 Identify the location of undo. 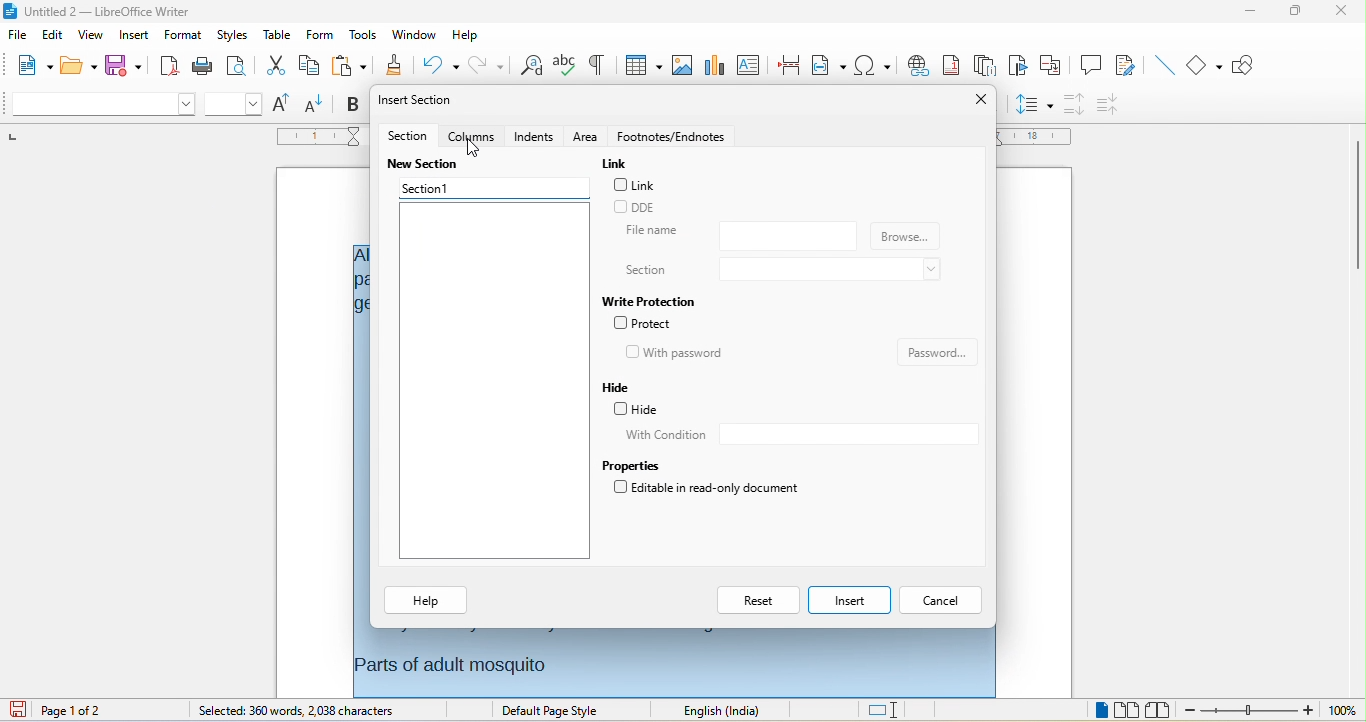
(436, 65).